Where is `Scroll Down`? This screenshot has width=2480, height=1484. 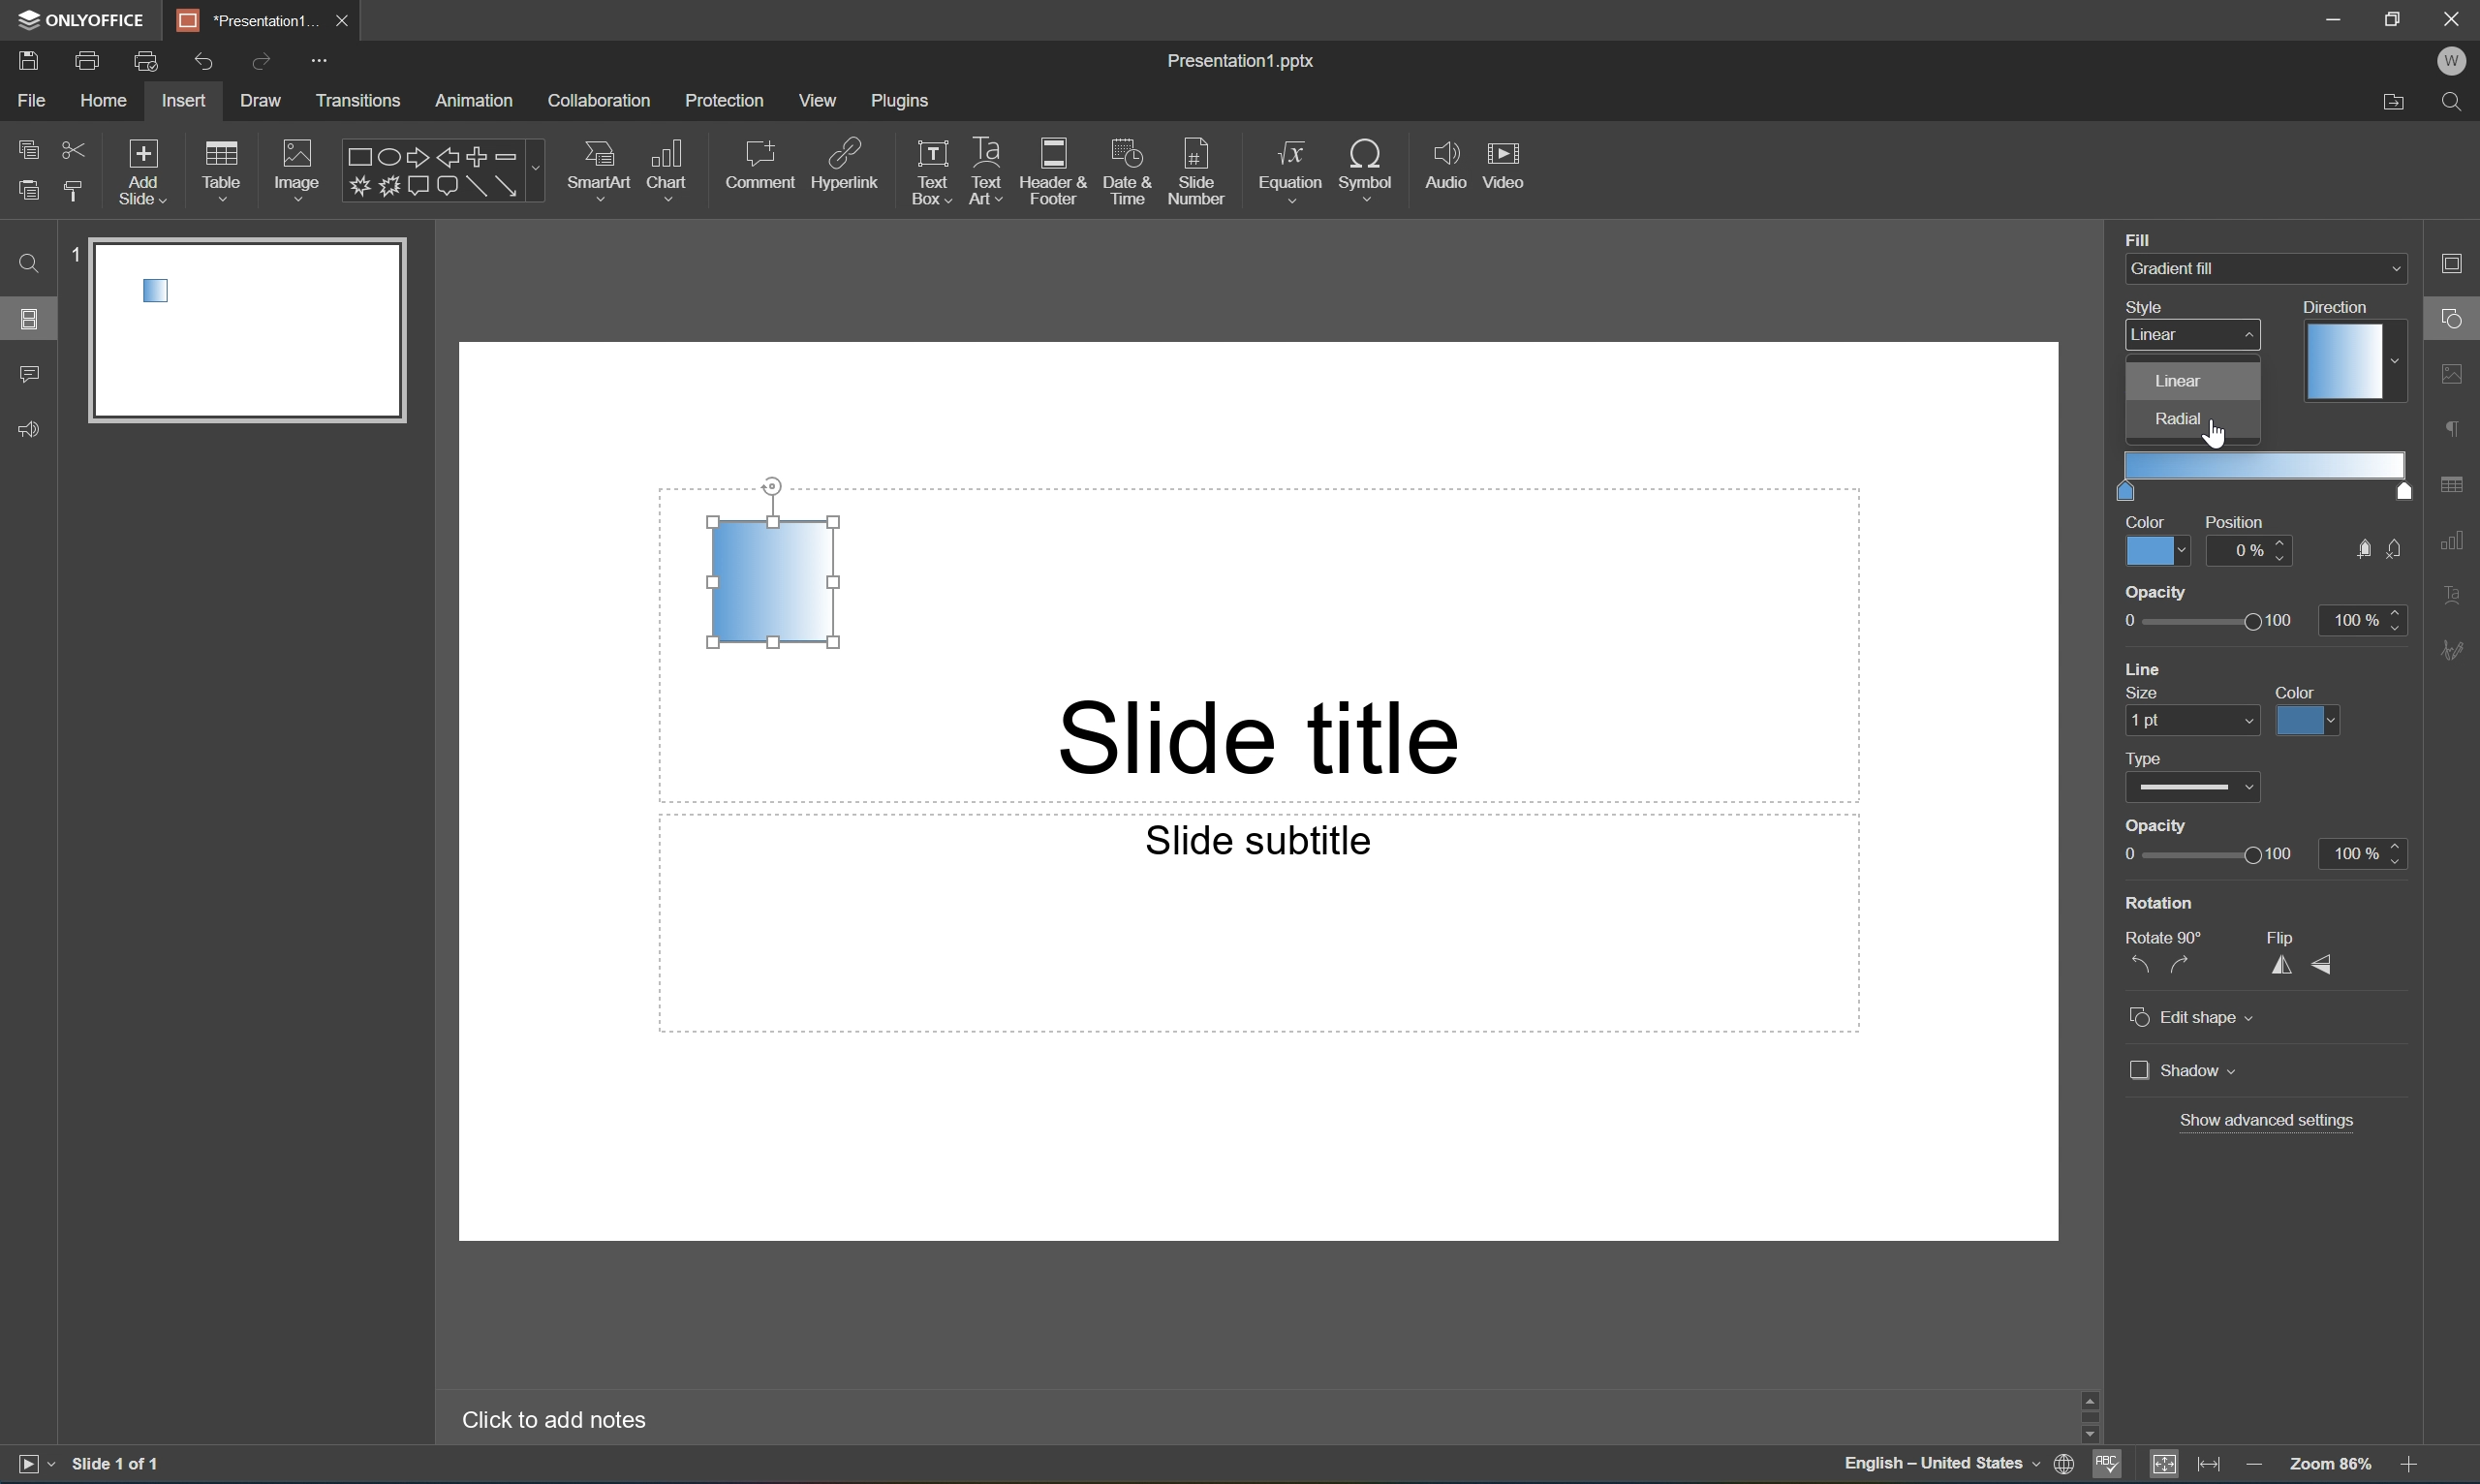
Scroll Down is located at coordinates (2410, 1435).